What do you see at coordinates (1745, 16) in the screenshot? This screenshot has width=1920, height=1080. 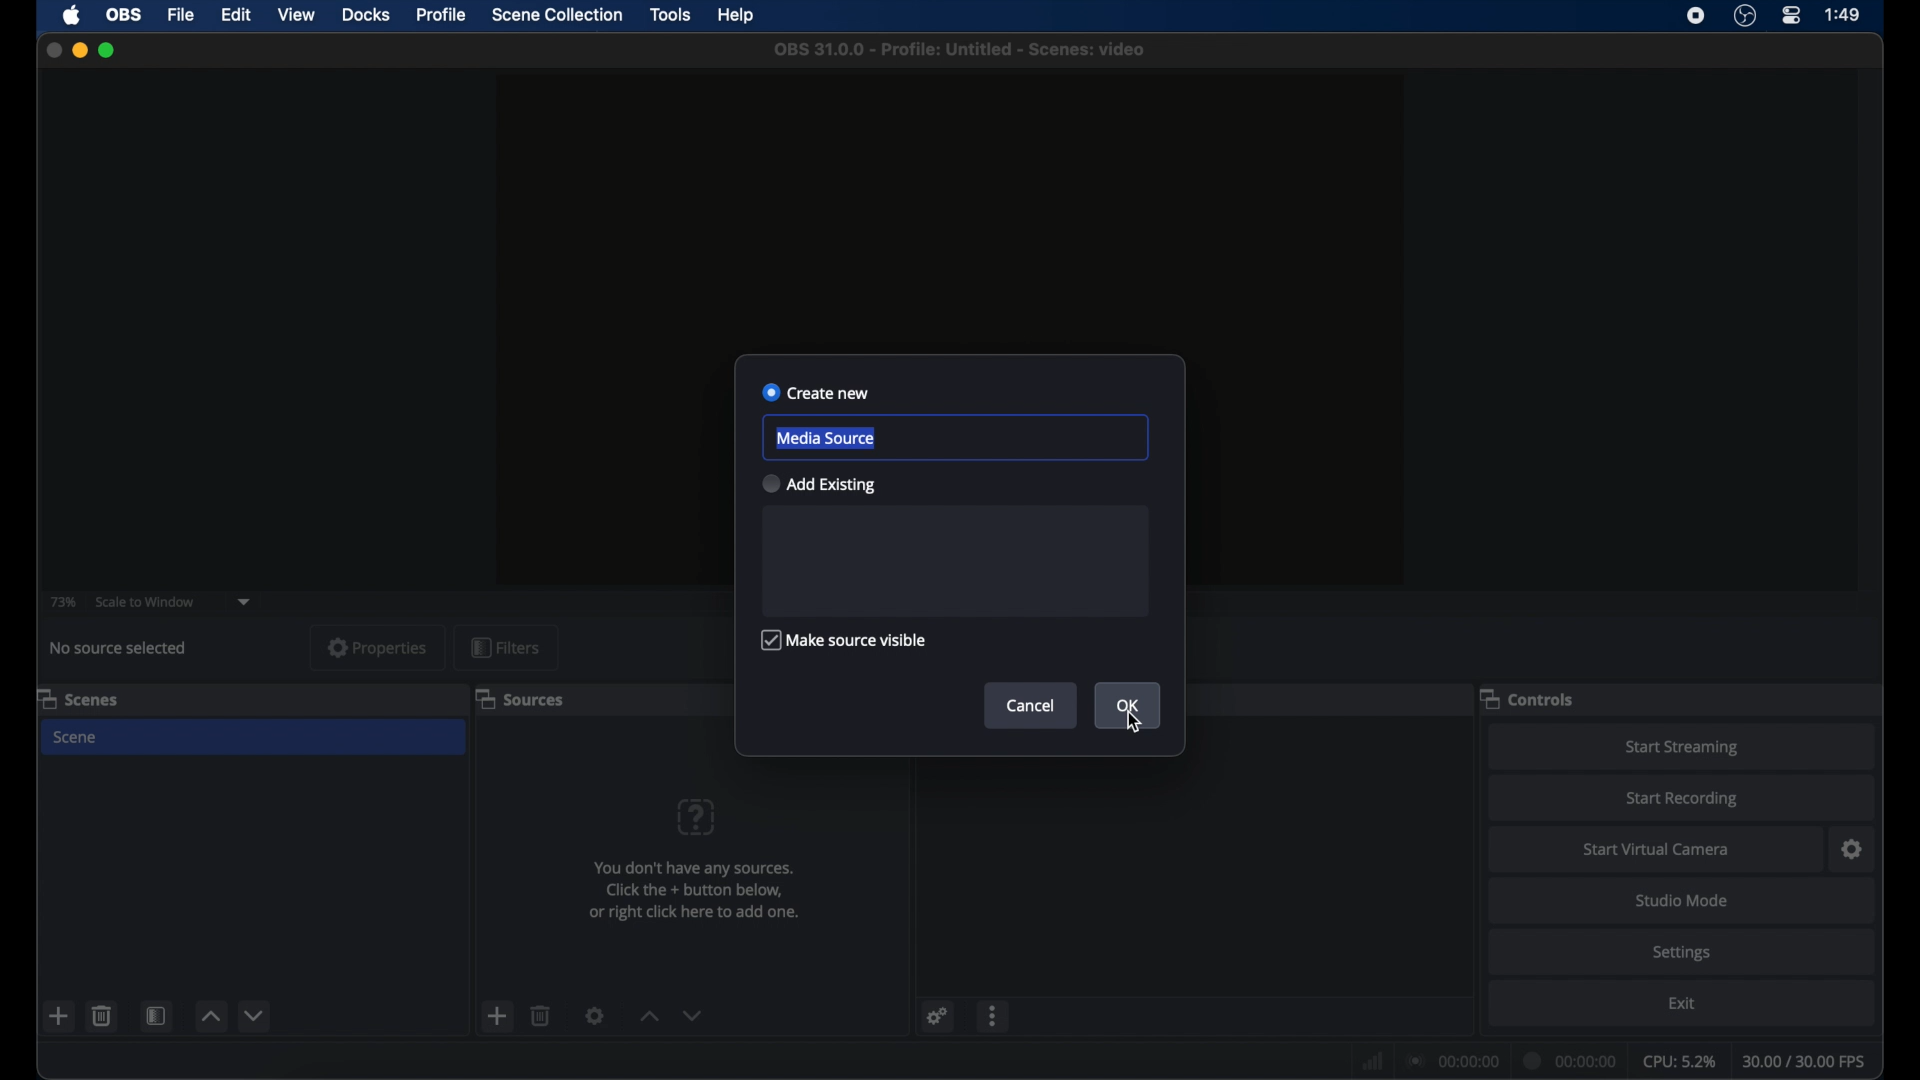 I see `obs studio` at bounding box center [1745, 16].